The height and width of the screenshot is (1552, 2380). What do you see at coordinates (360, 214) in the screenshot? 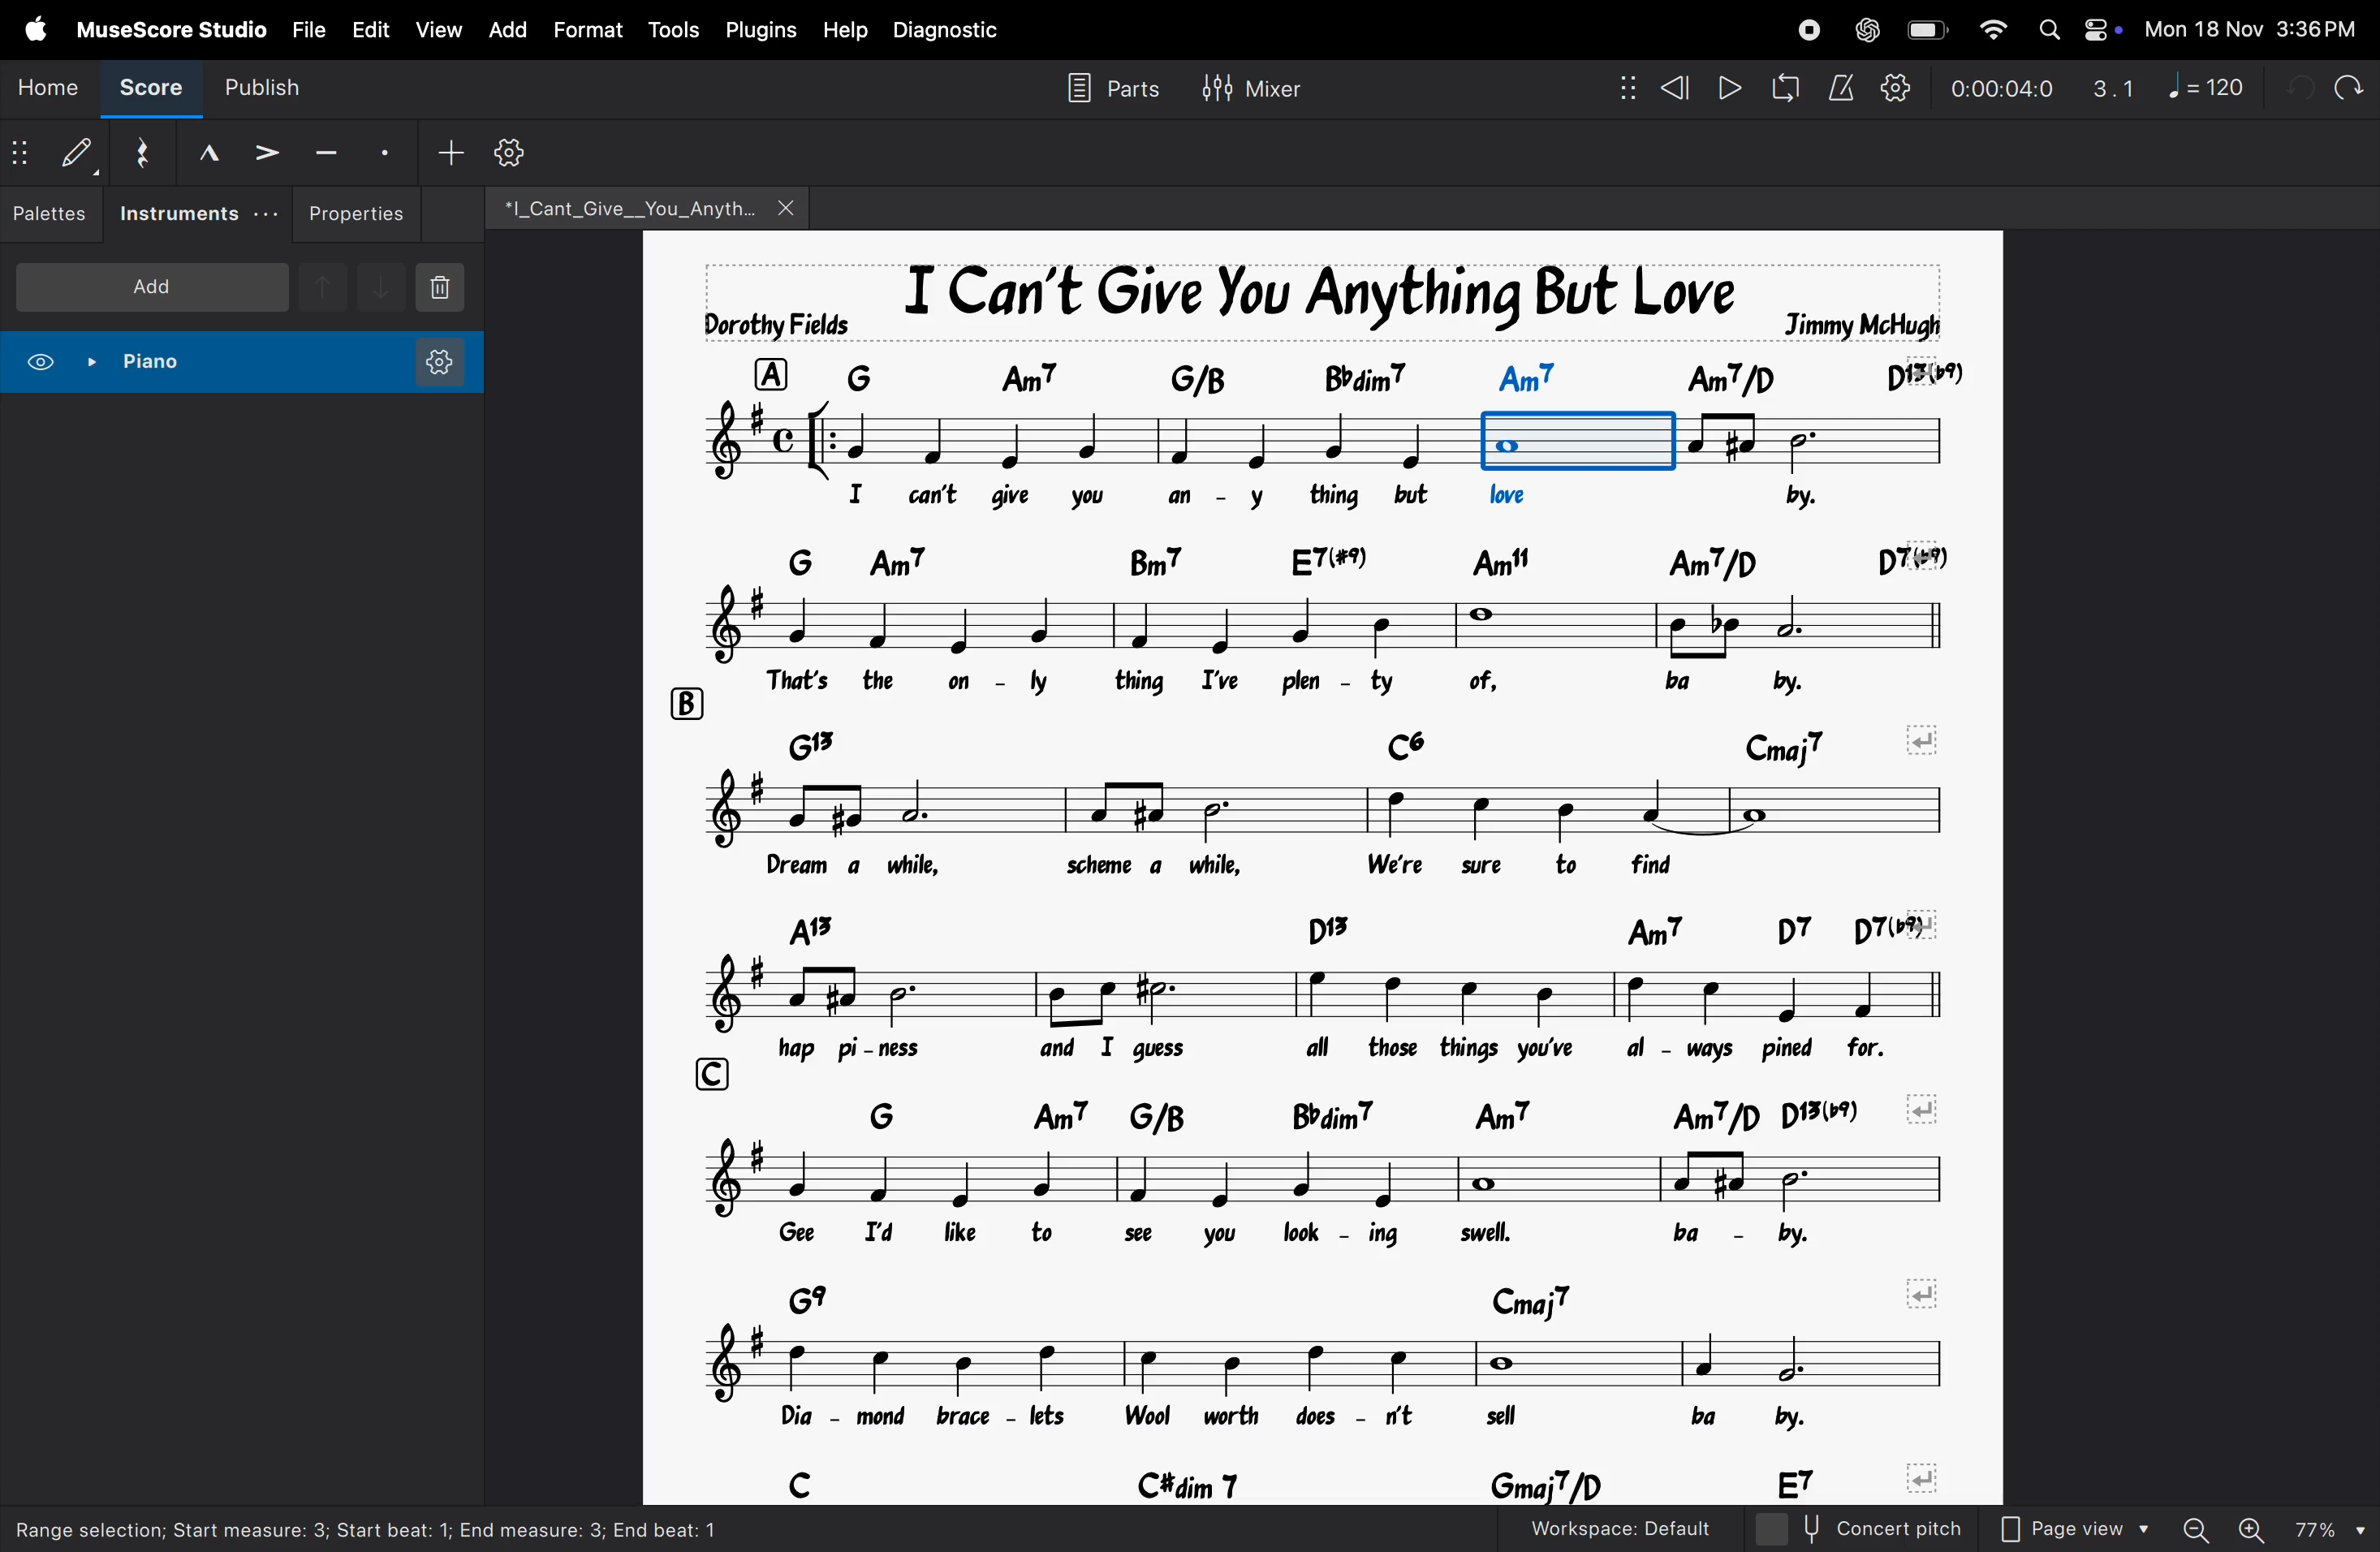
I see `properties` at bounding box center [360, 214].